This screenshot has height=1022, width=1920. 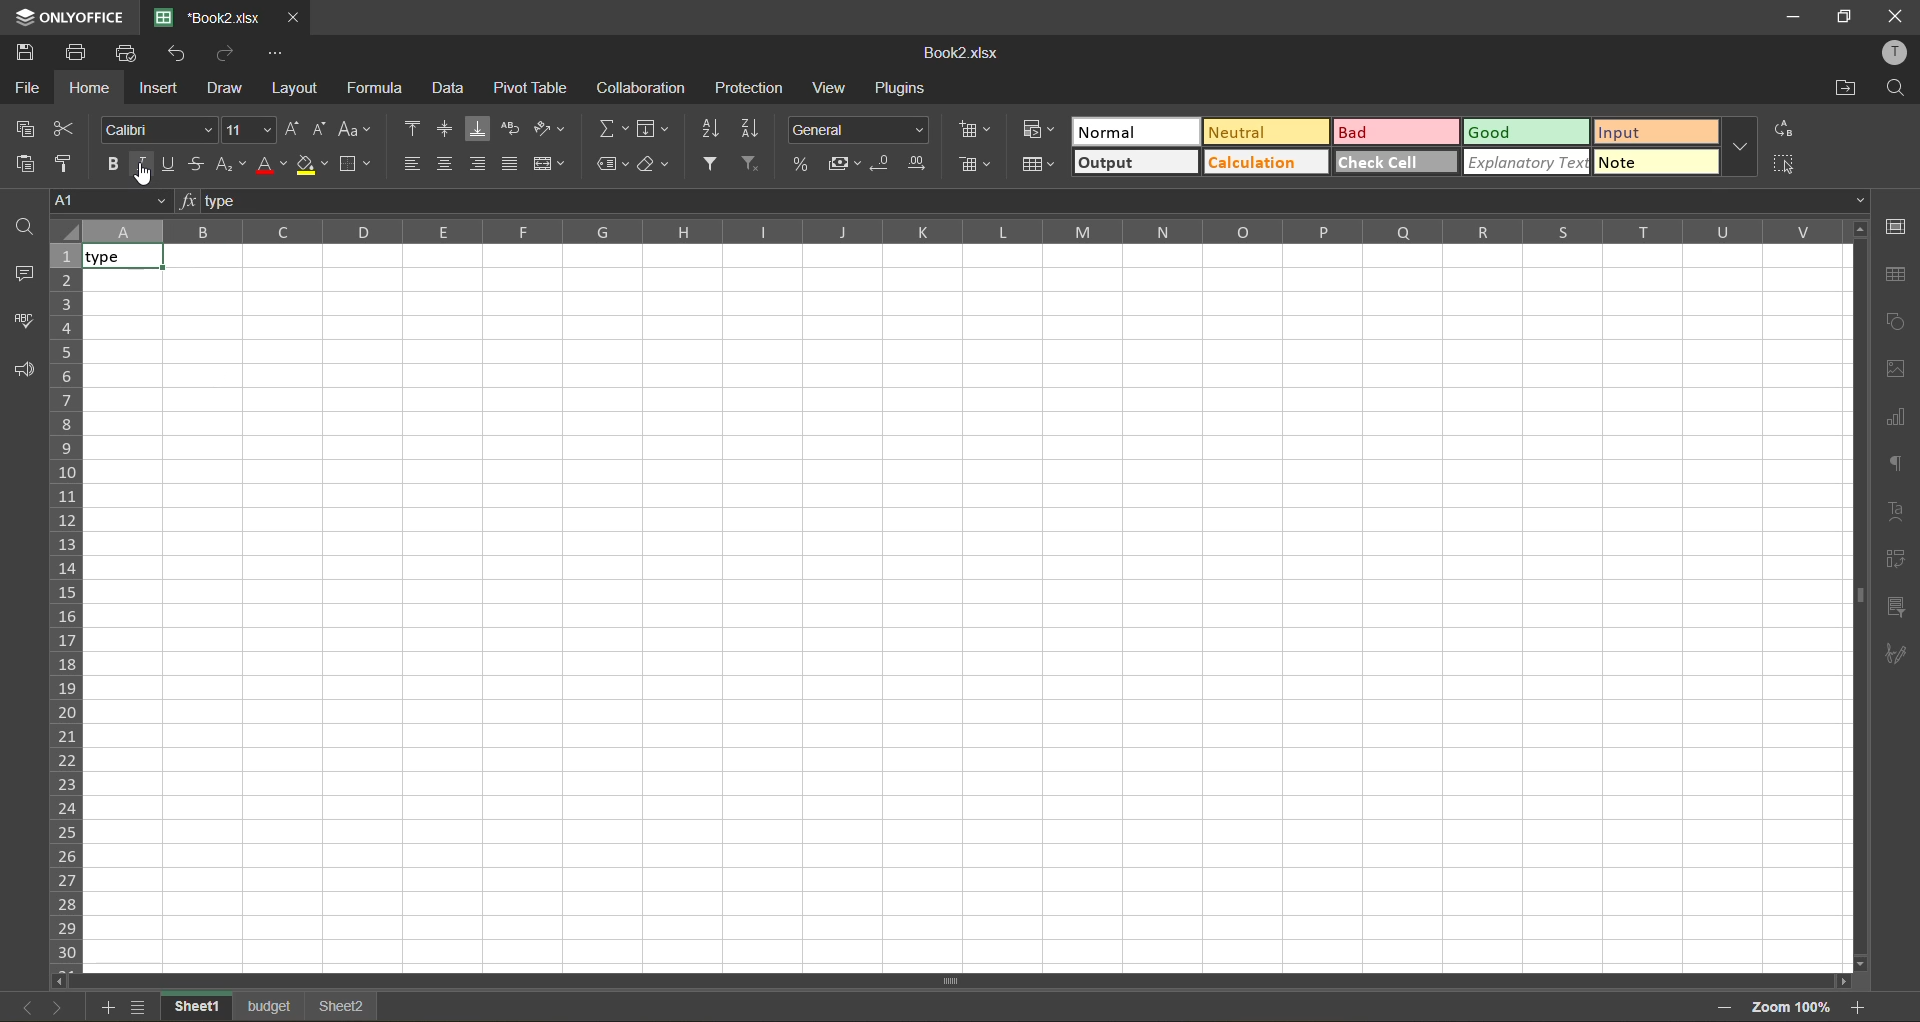 What do you see at coordinates (275, 53) in the screenshot?
I see `customize quick access toolbar` at bounding box center [275, 53].